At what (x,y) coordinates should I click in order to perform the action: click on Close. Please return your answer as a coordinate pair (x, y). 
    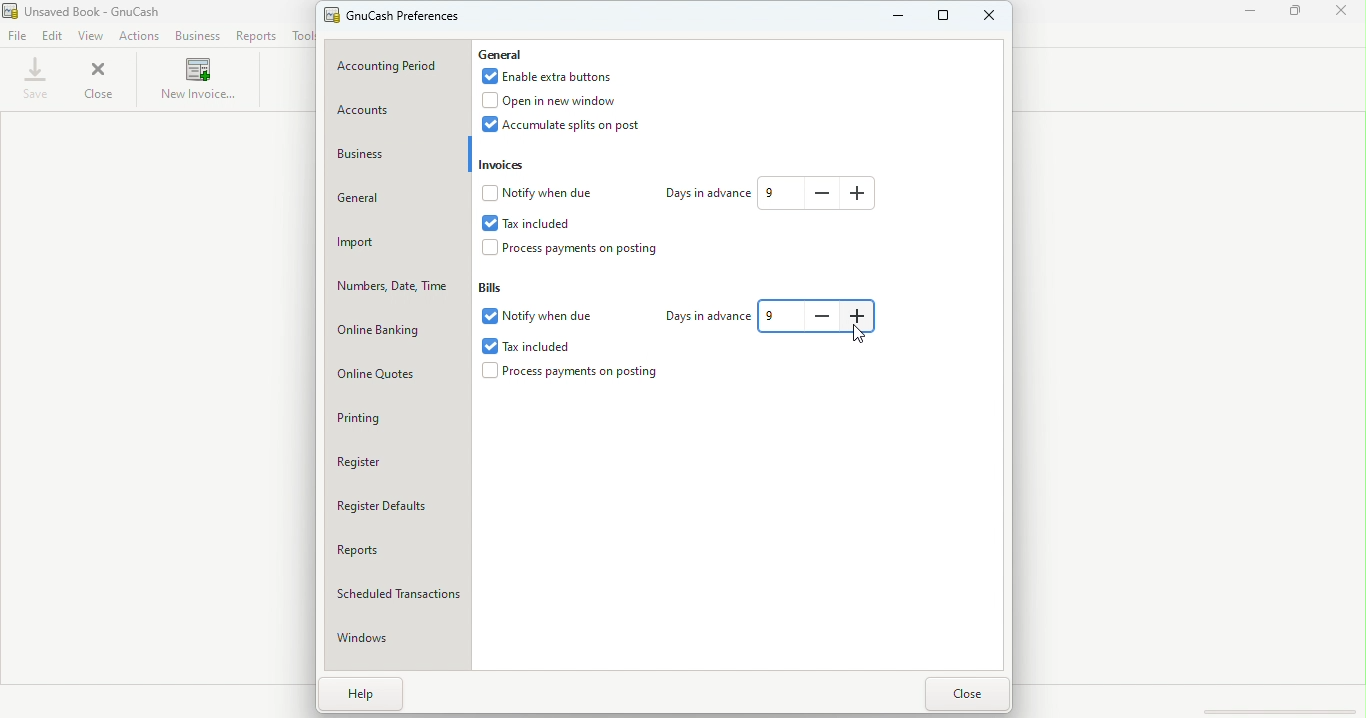
    Looking at the image, I should click on (101, 81).